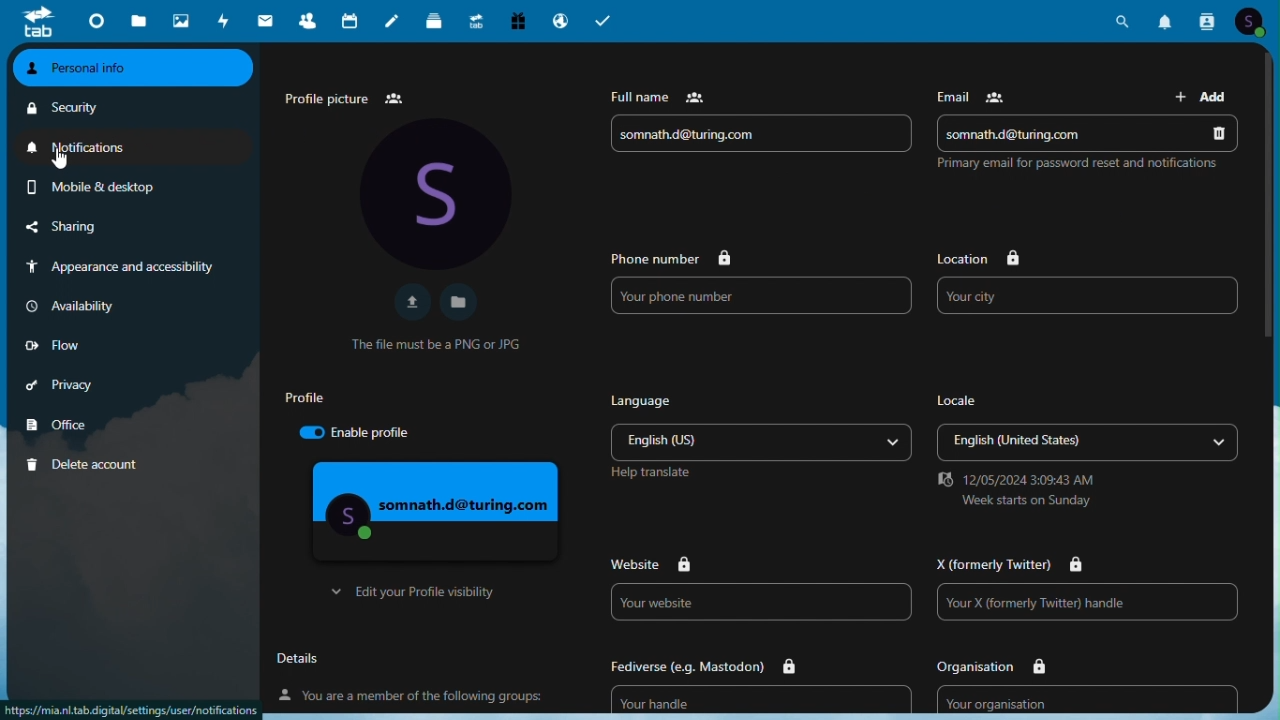 This screenshot has width=1280, height=720. I want to click on Email hosting, so click(562, 19).